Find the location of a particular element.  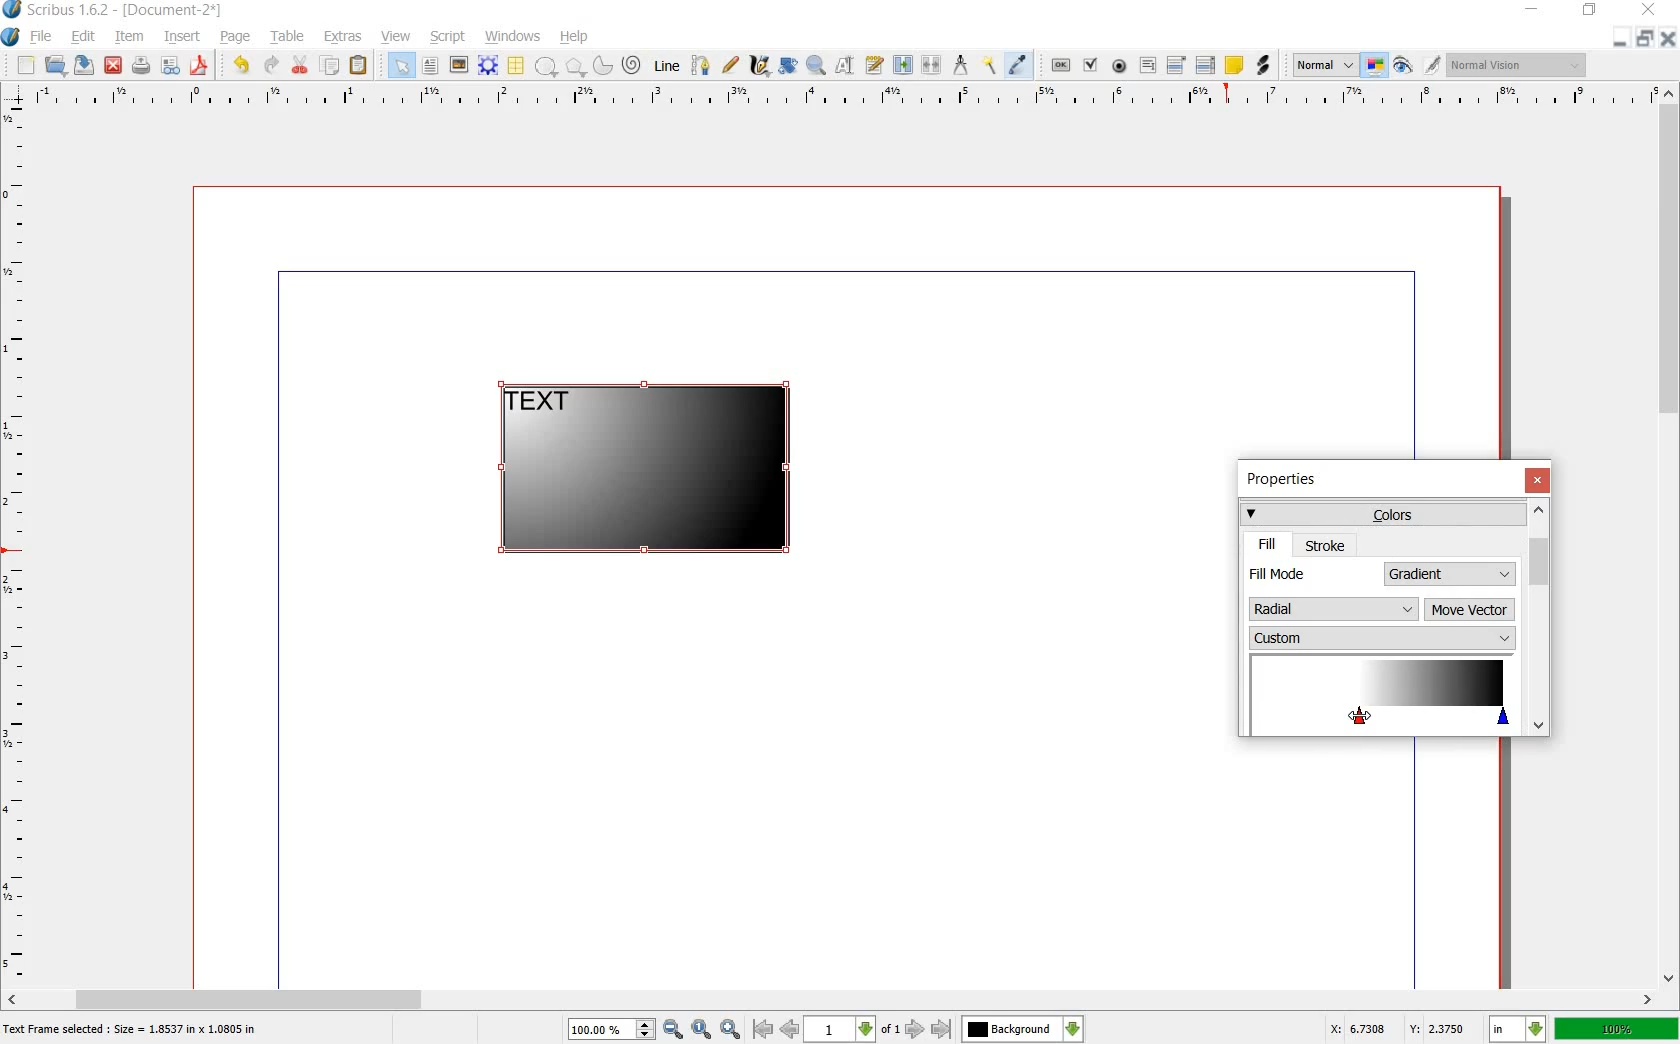

bezier curve is located at coordinates (702, 67).